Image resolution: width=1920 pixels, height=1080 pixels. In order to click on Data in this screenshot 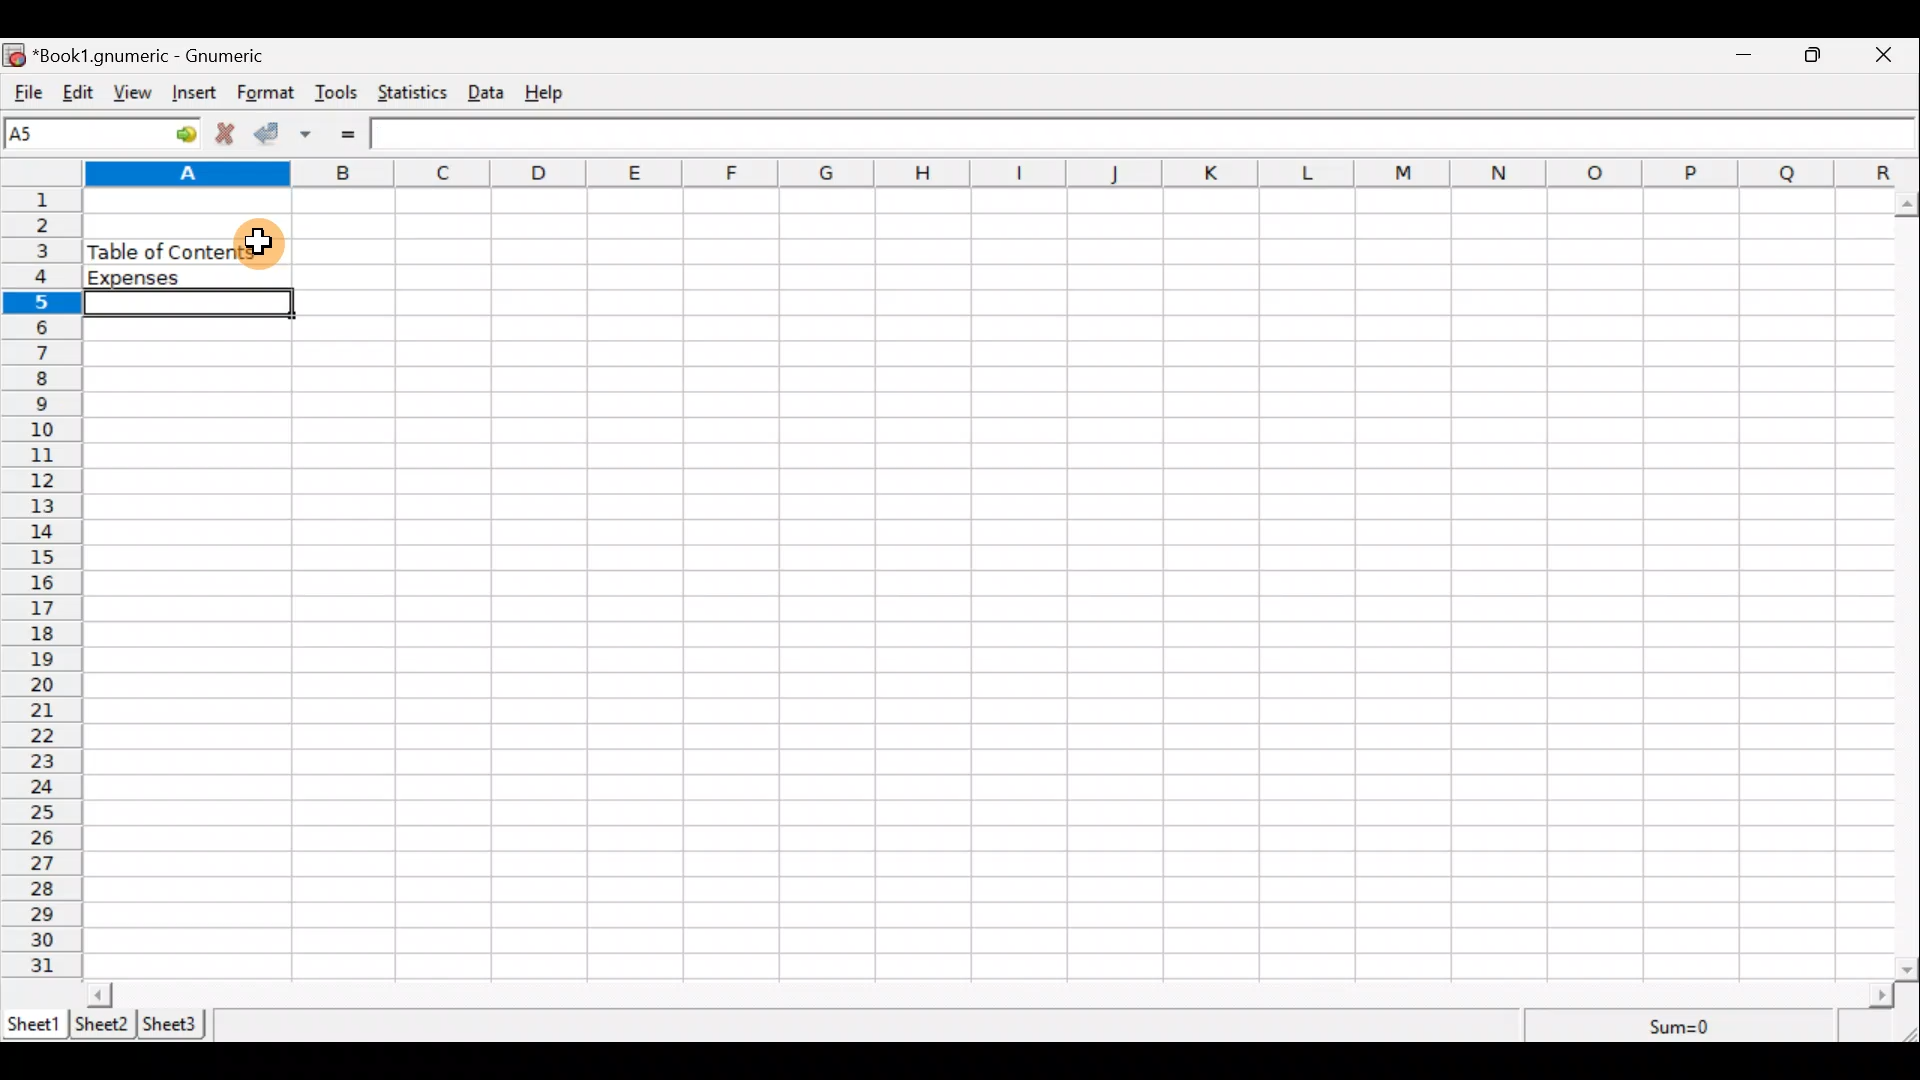, I will do `click(492, 93)`.